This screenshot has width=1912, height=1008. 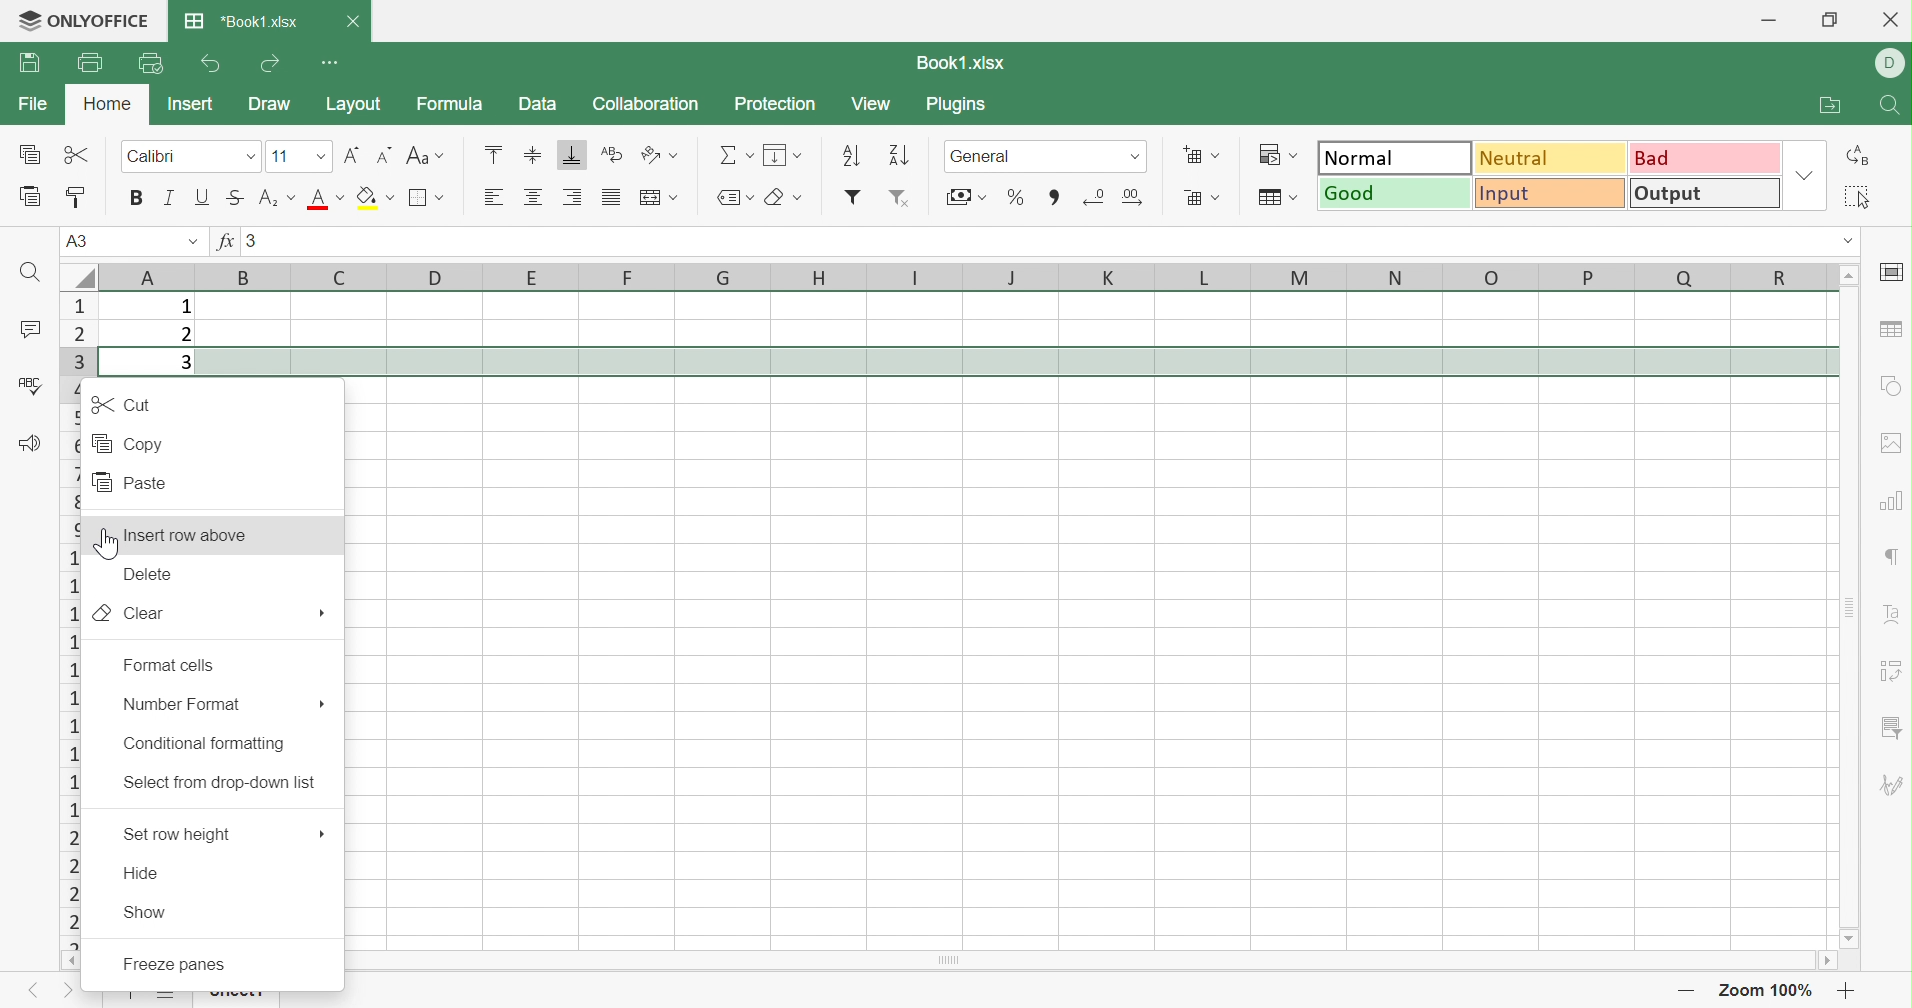 I want to click on Select all, so click(x=1854, y=198).